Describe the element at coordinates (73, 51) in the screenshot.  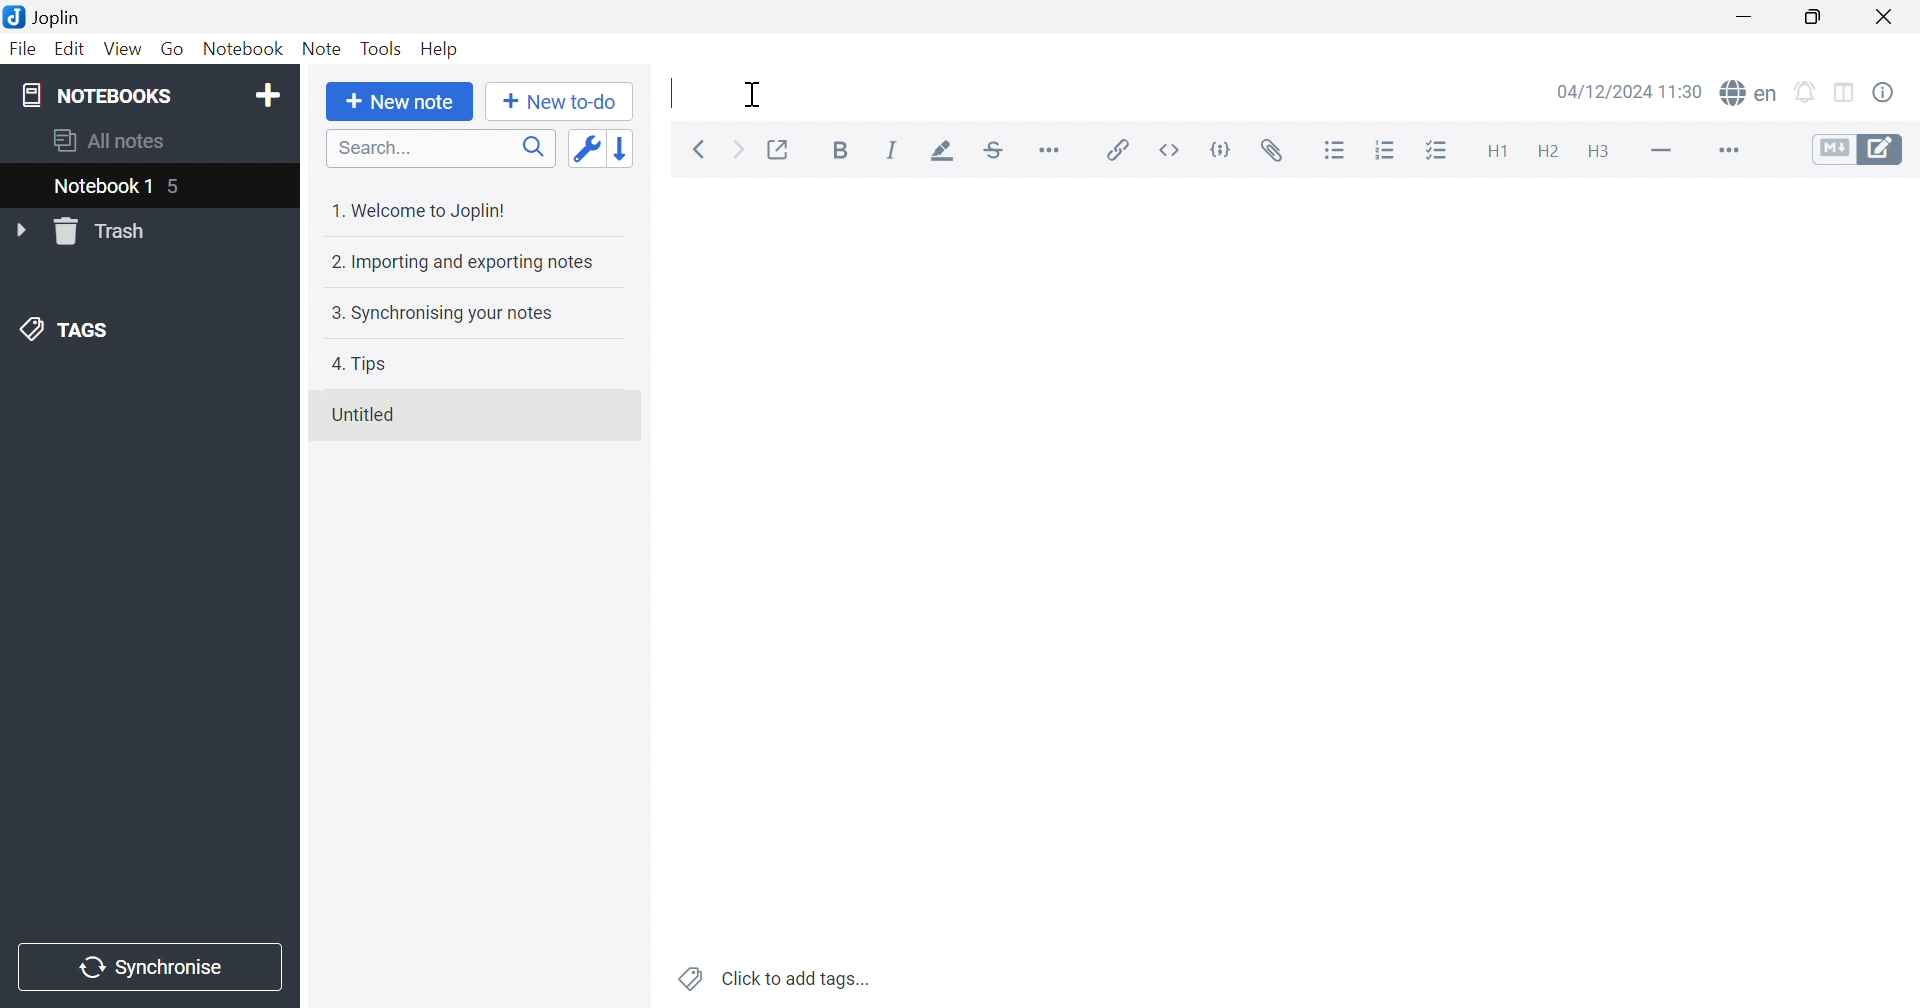
I see `Edit` at that location.